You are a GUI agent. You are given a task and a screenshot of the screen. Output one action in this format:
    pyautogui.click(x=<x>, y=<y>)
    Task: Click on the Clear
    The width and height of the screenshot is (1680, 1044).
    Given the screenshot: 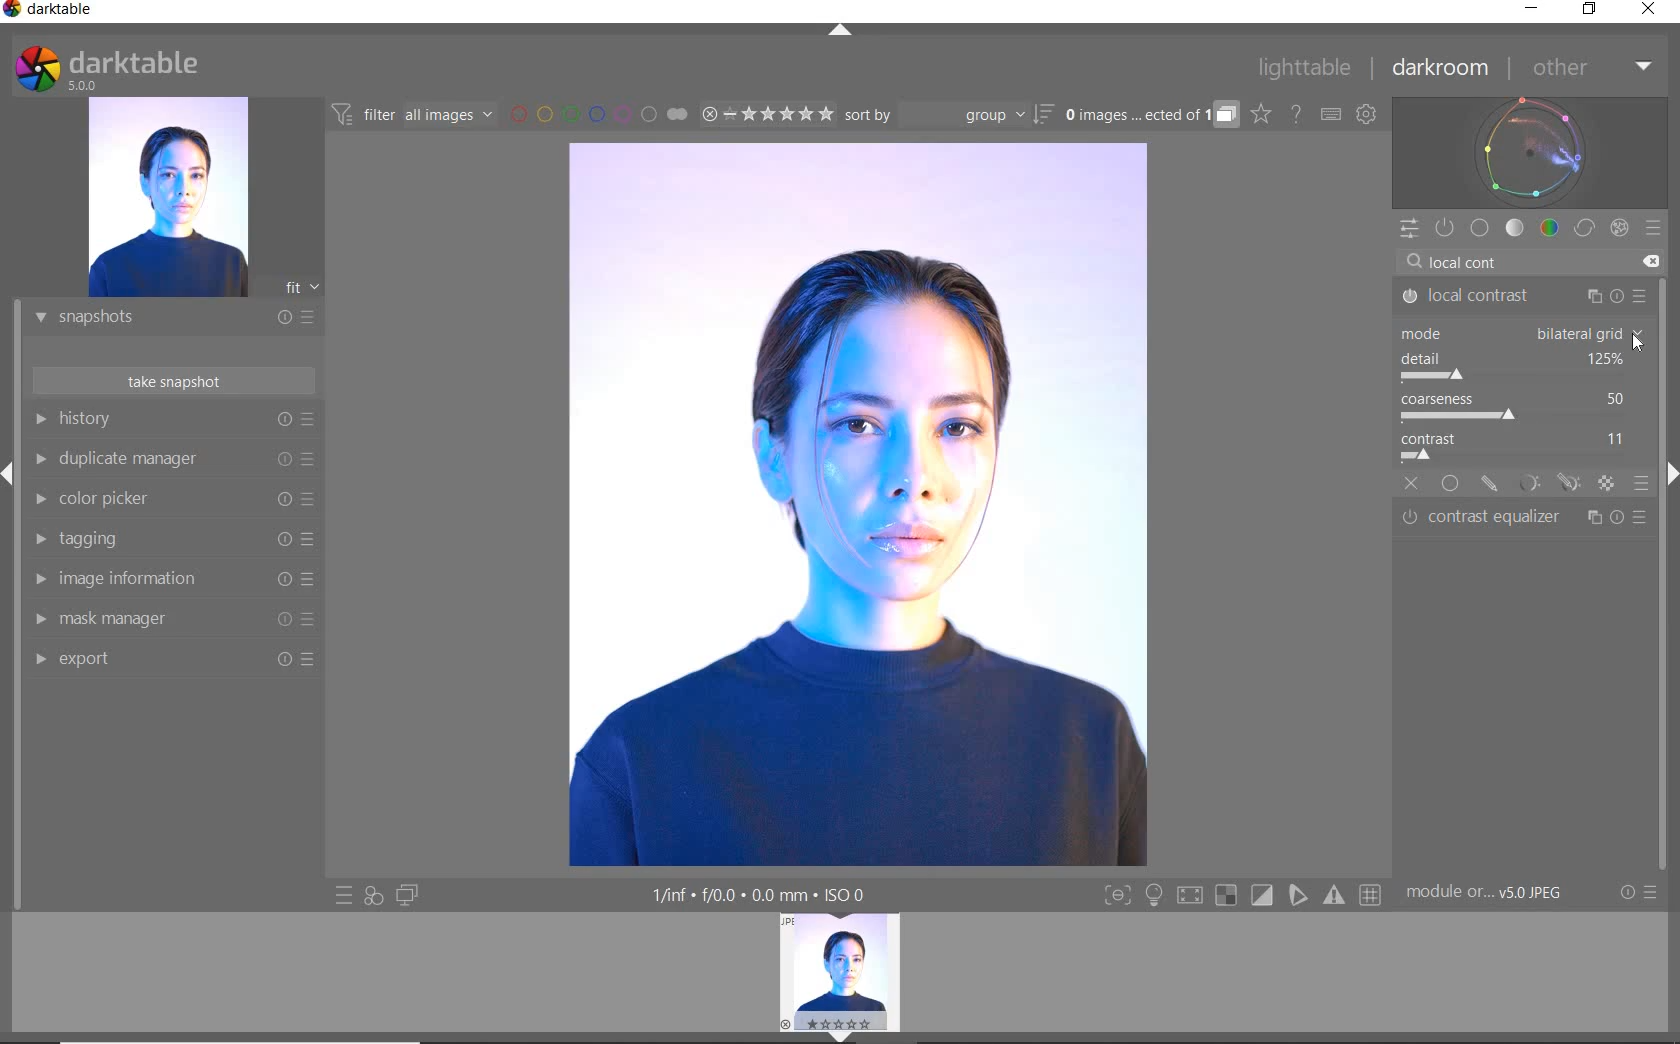 What is the action you would take?
    pyautogui.click(x=1650, y=262)
    